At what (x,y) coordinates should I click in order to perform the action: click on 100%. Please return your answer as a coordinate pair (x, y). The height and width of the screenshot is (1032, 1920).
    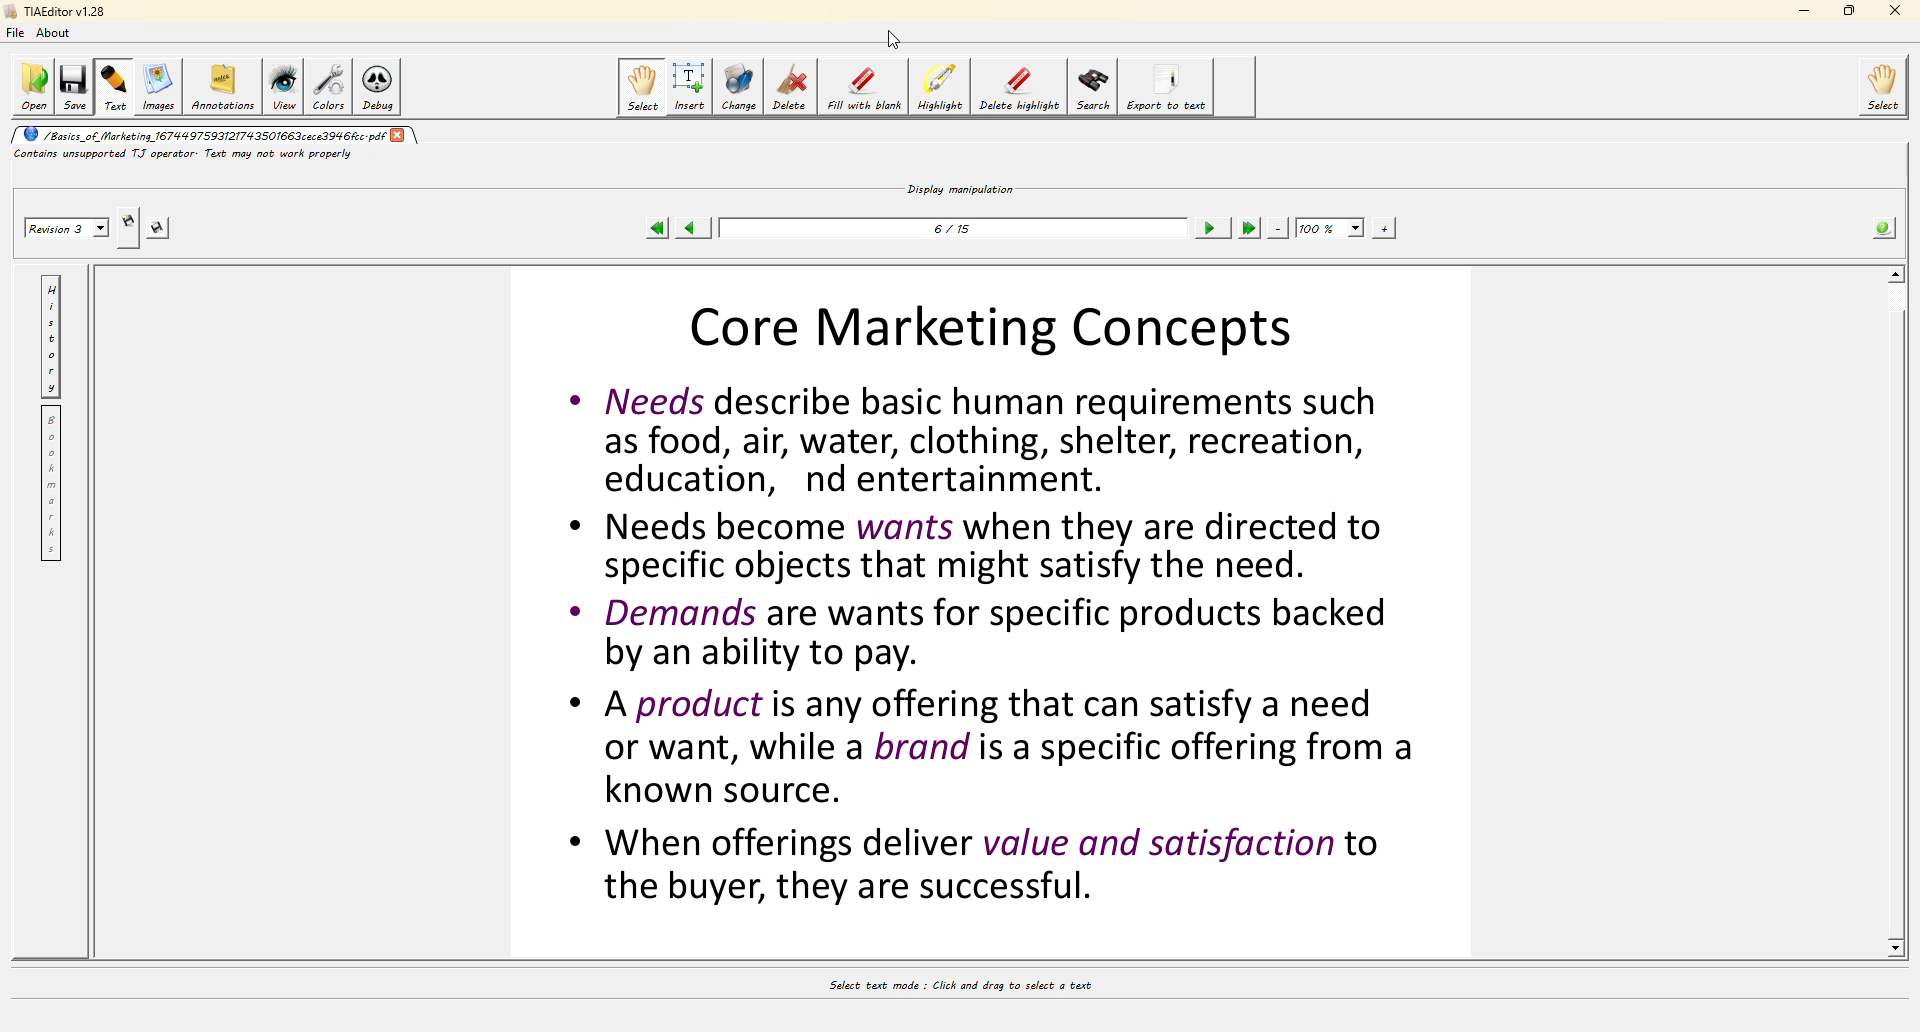
    Looking at the image, I should click on (1329, 227).